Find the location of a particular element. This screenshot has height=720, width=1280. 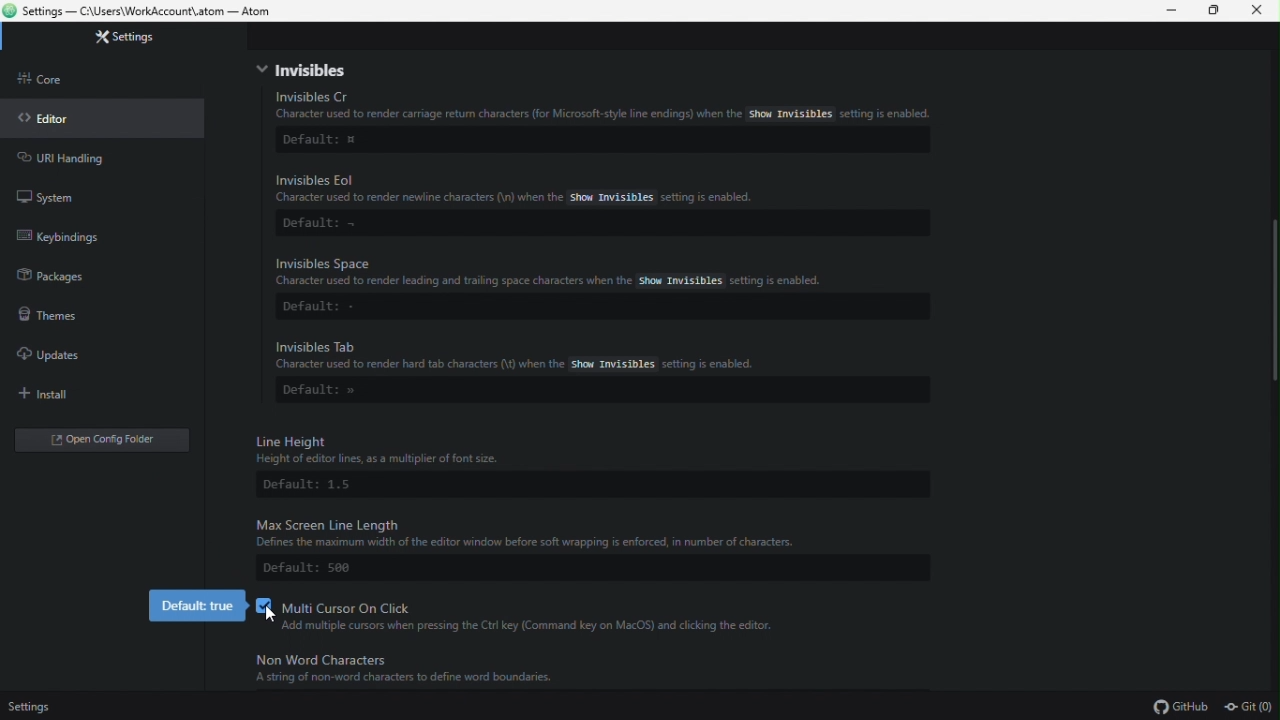

Core is located at coordinates (66, 82).